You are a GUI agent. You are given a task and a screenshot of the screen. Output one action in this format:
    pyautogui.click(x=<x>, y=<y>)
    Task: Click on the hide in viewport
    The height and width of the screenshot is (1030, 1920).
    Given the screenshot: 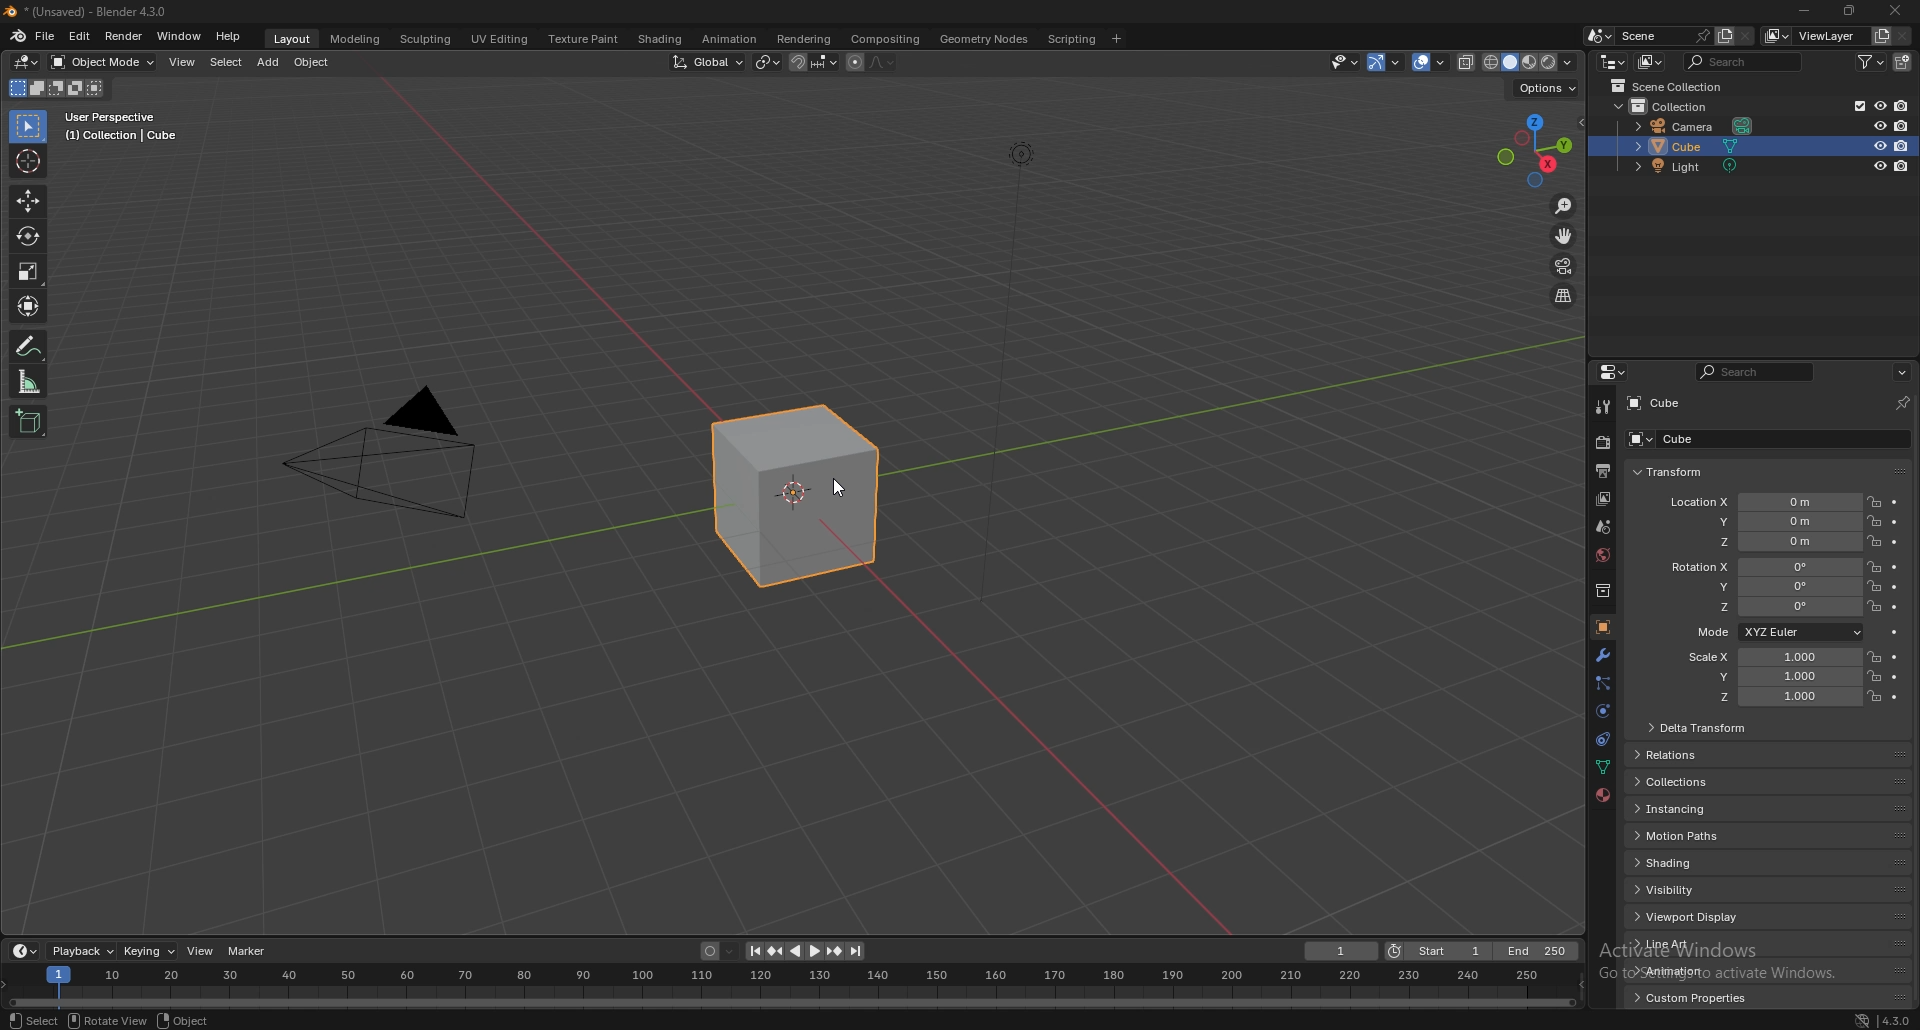 What is the action you would take?
    pyautogui.click(x=1879, y=125)
    